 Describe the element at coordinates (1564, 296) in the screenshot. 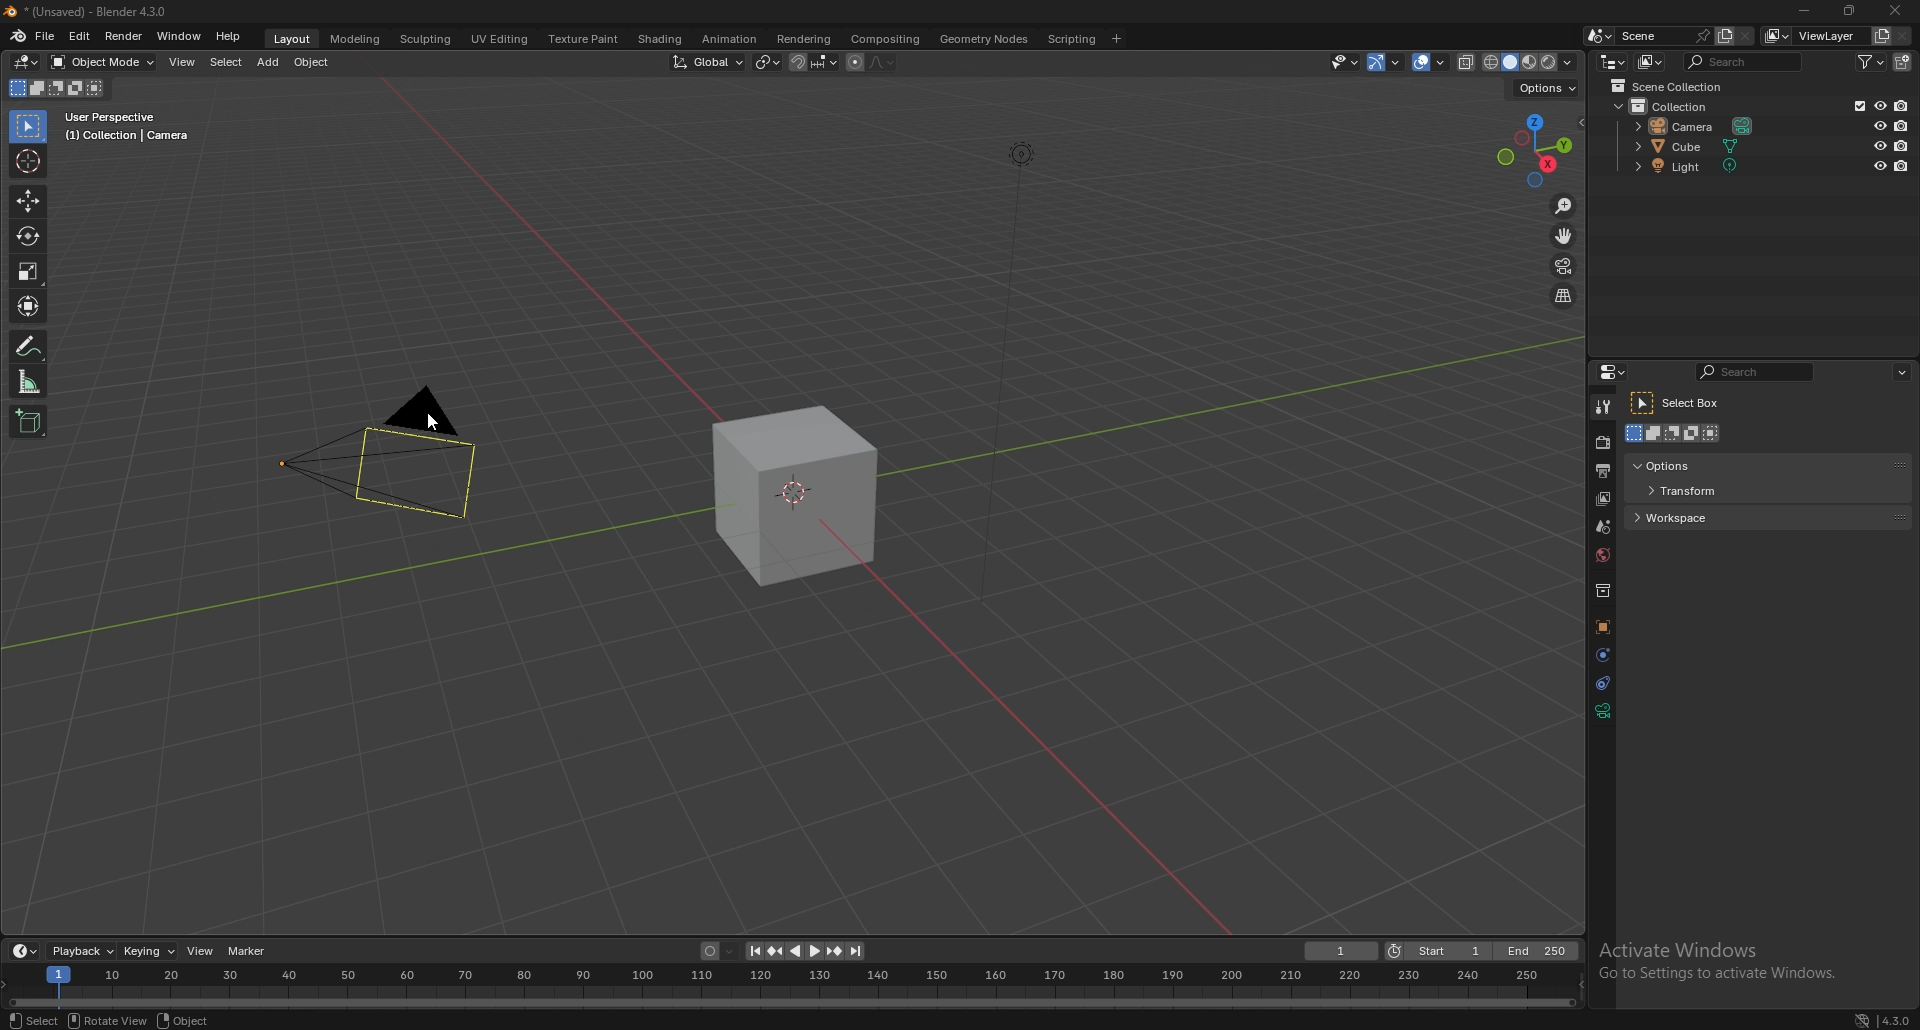

I see `perspective/orthographic` at that location.